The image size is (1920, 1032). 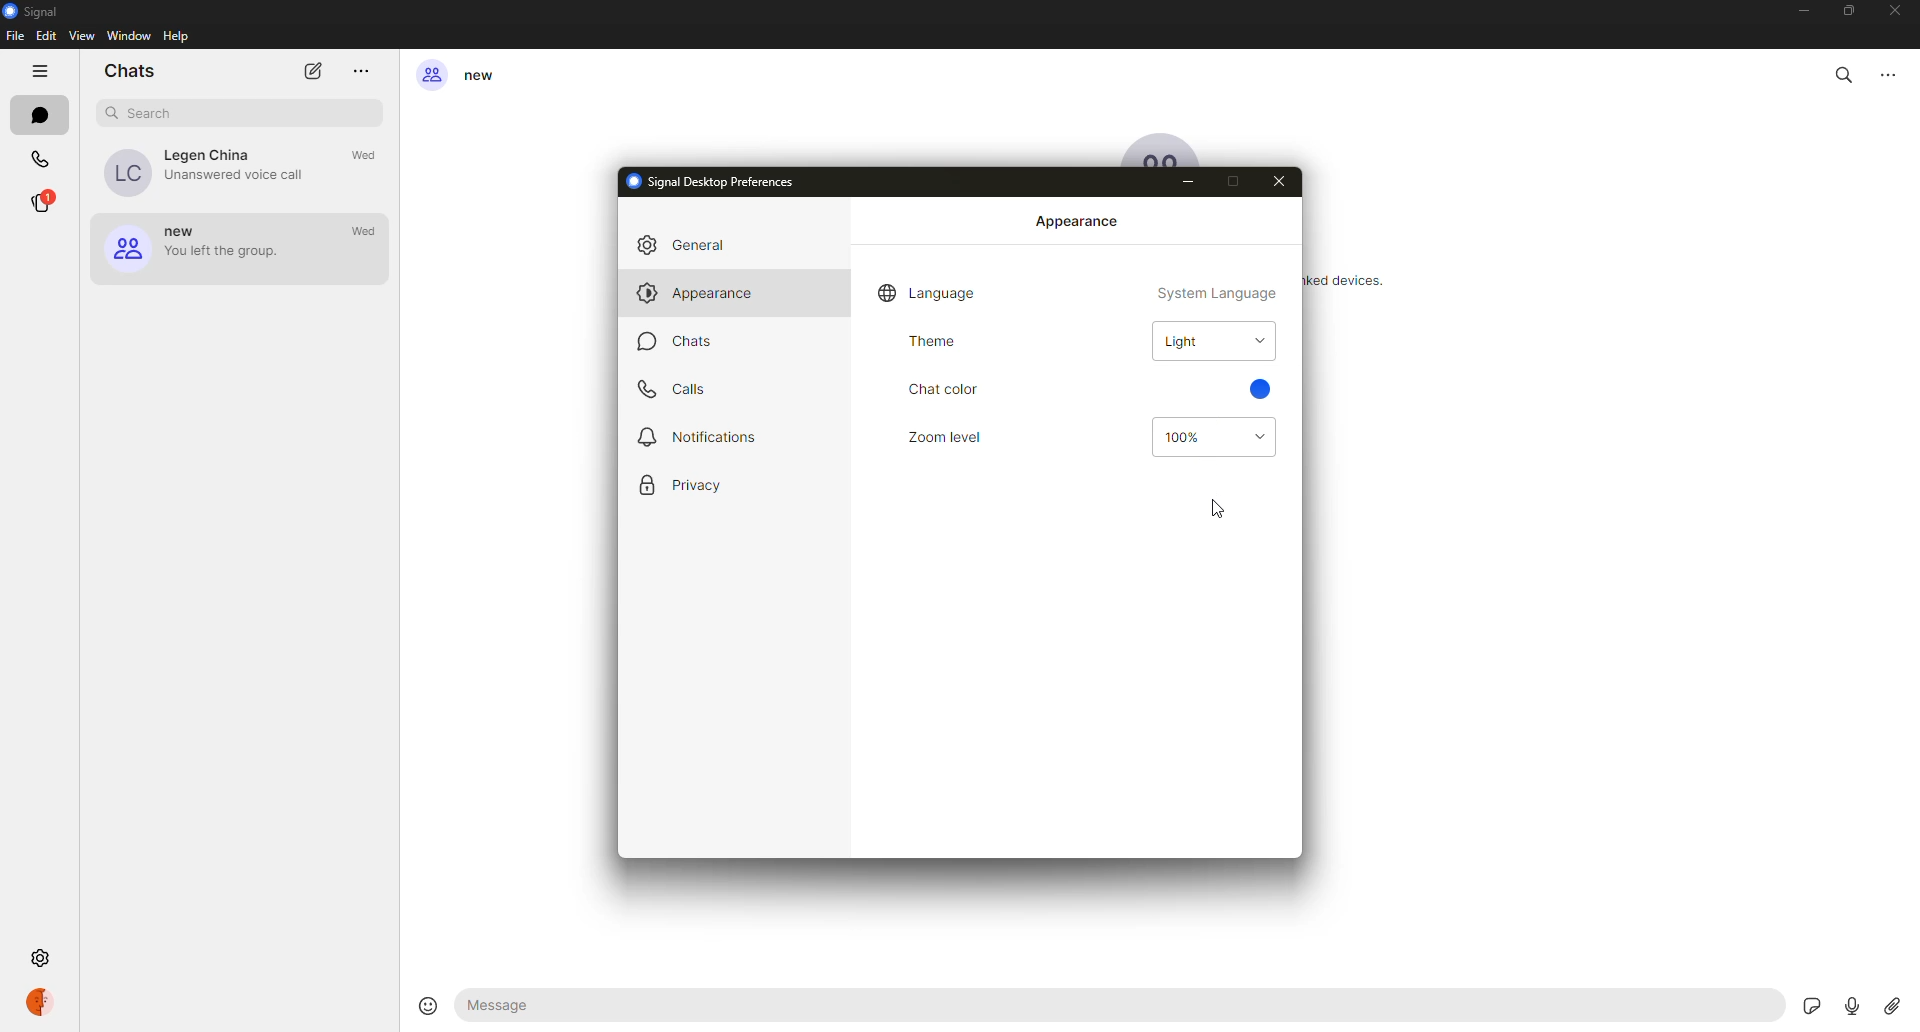 I want to click on new, so click(x=471, y=77).